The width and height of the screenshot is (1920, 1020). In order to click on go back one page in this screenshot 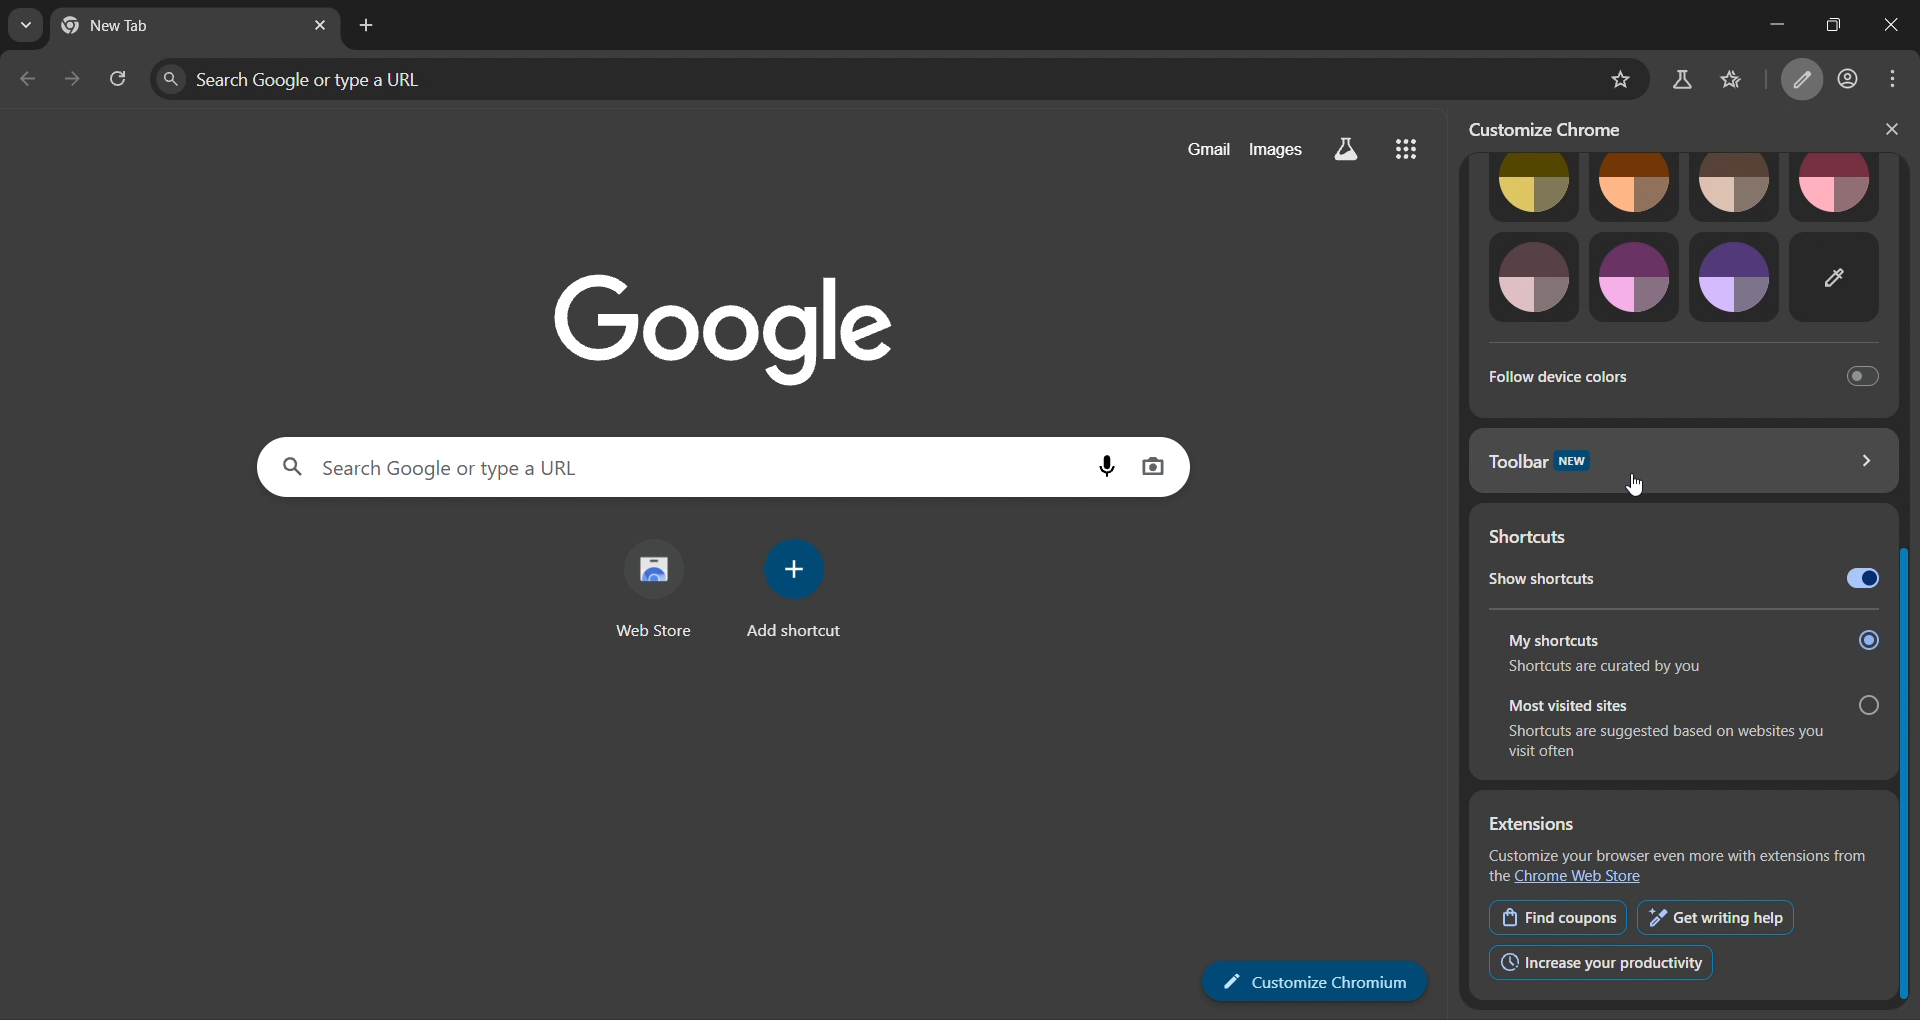, I will do `click(30, 82)`.